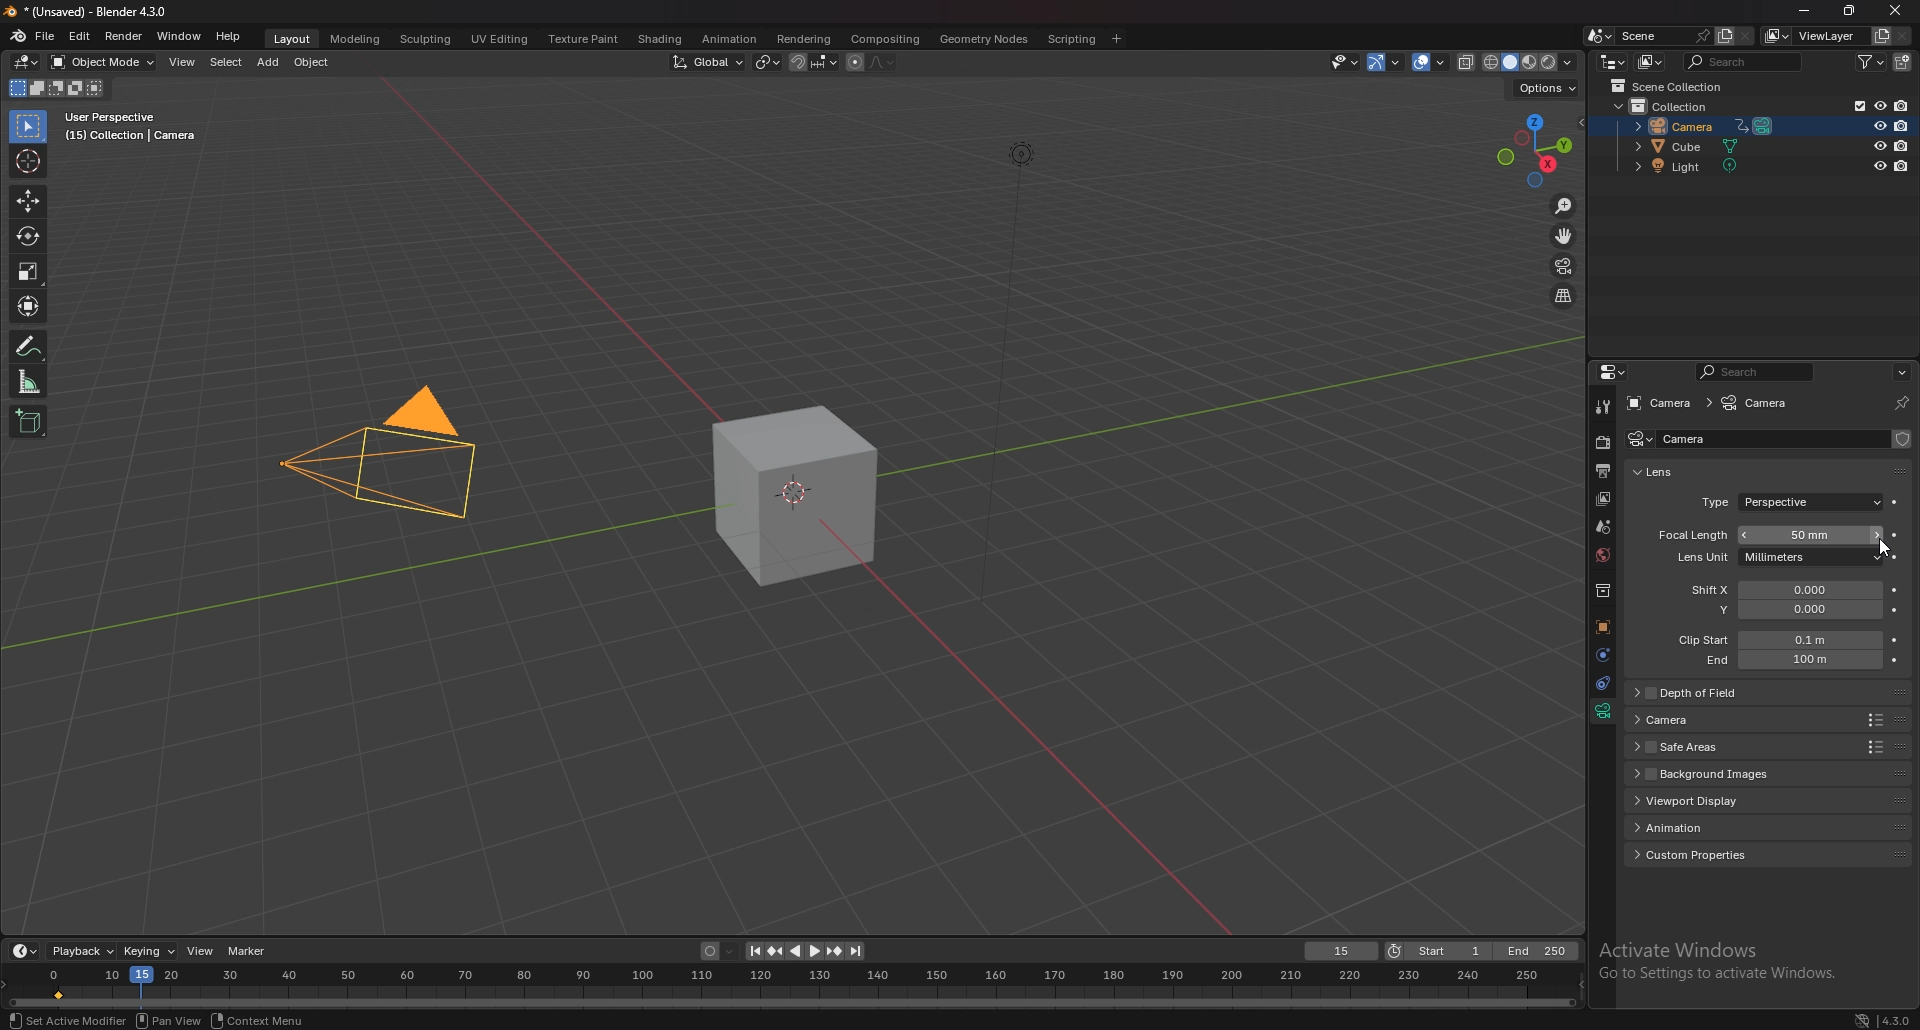  Describe the element at coordinates (1602, 592) in the screenshot. I see `collections` at that location.